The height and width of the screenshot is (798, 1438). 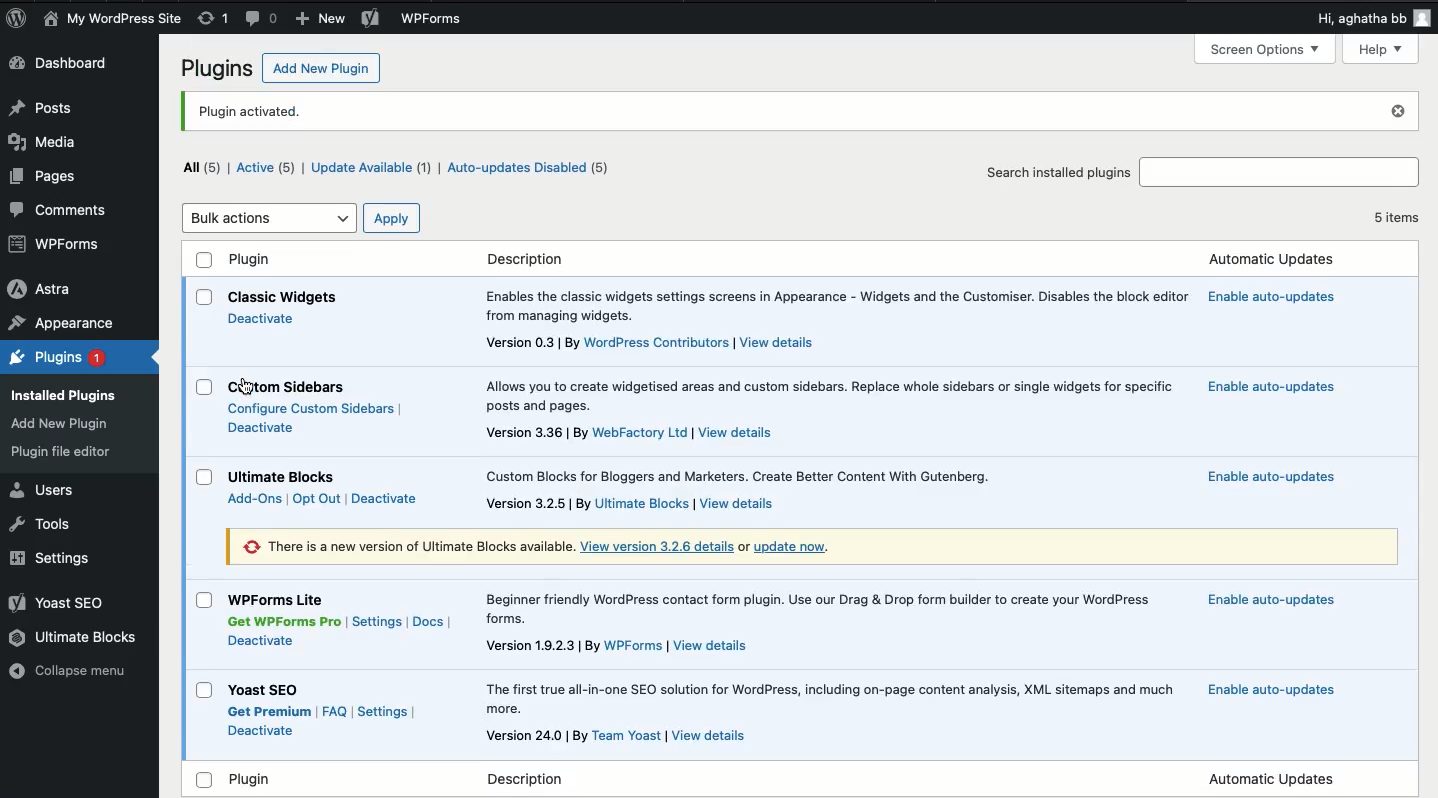 I want to click on Media, so click(x=44, y=144).